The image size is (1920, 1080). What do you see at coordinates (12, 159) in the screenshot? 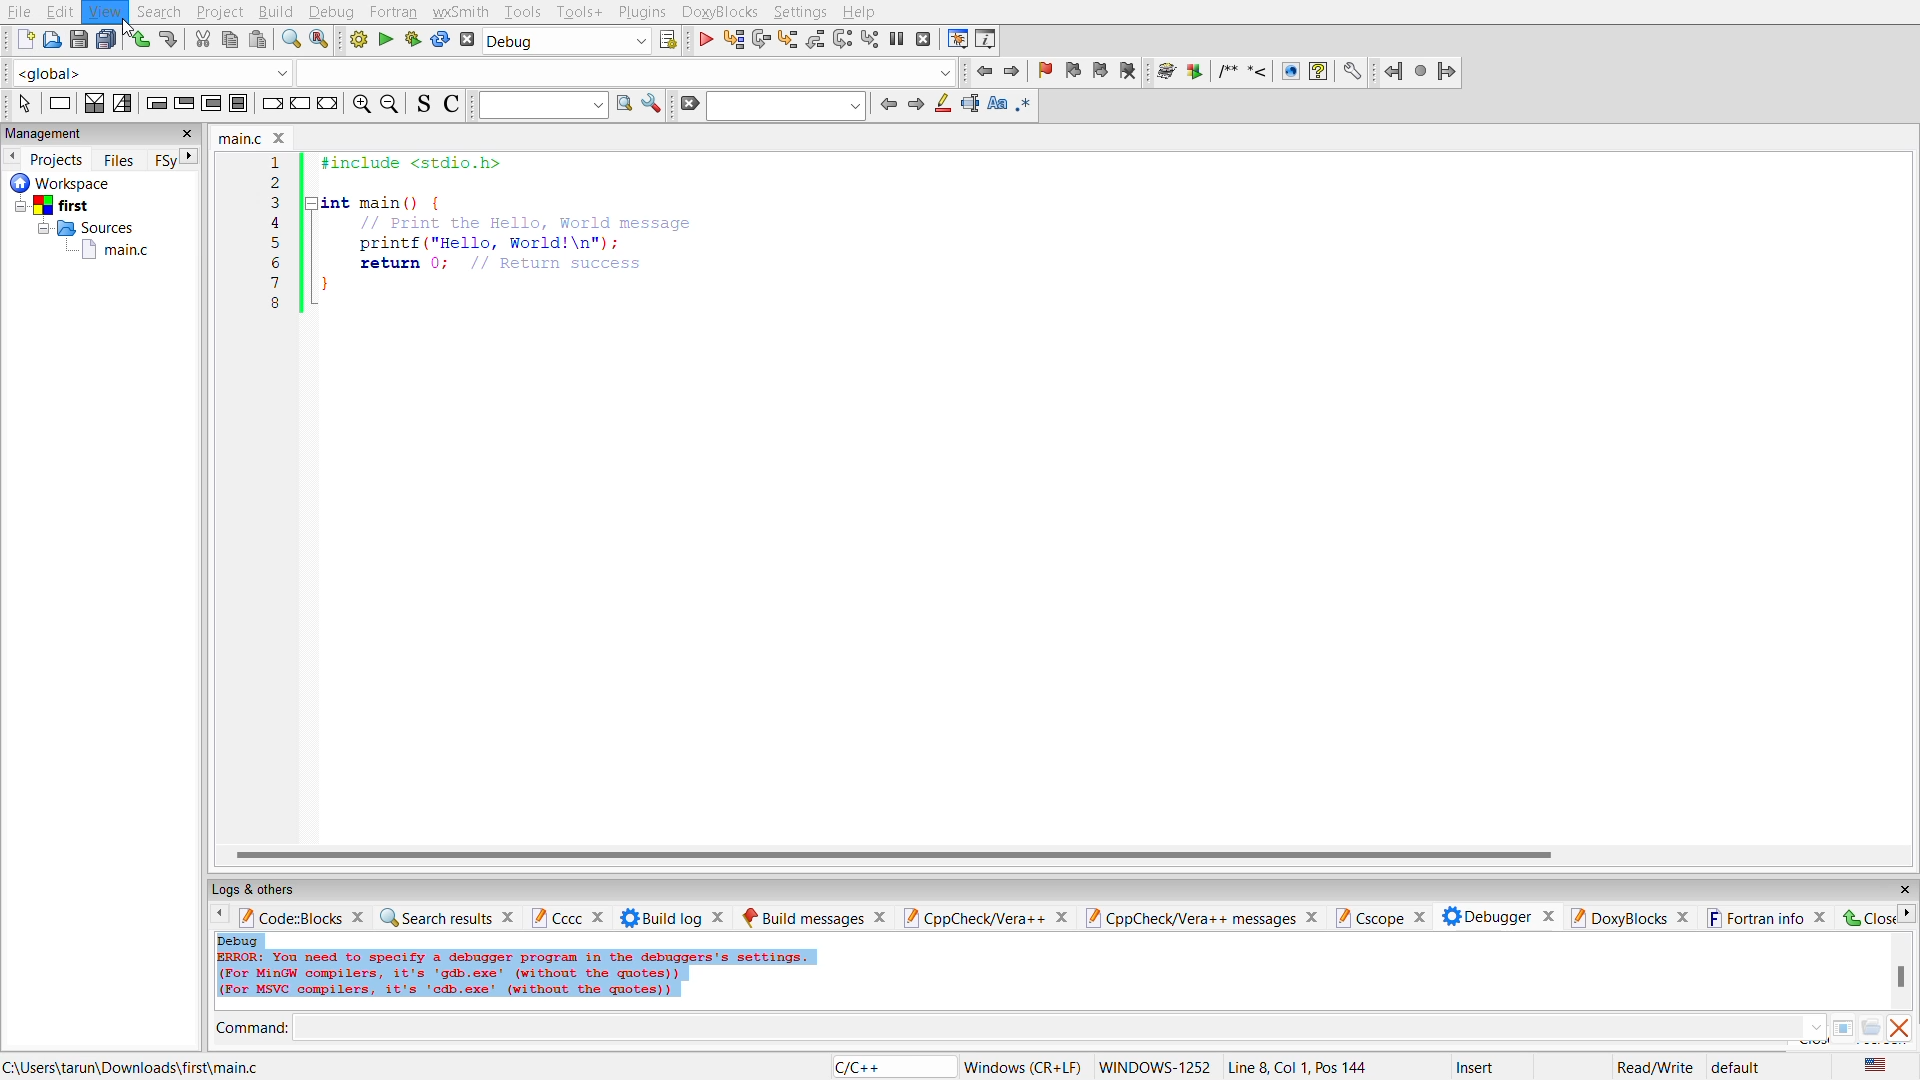
I see `previous` at bounding box center [12, 159].